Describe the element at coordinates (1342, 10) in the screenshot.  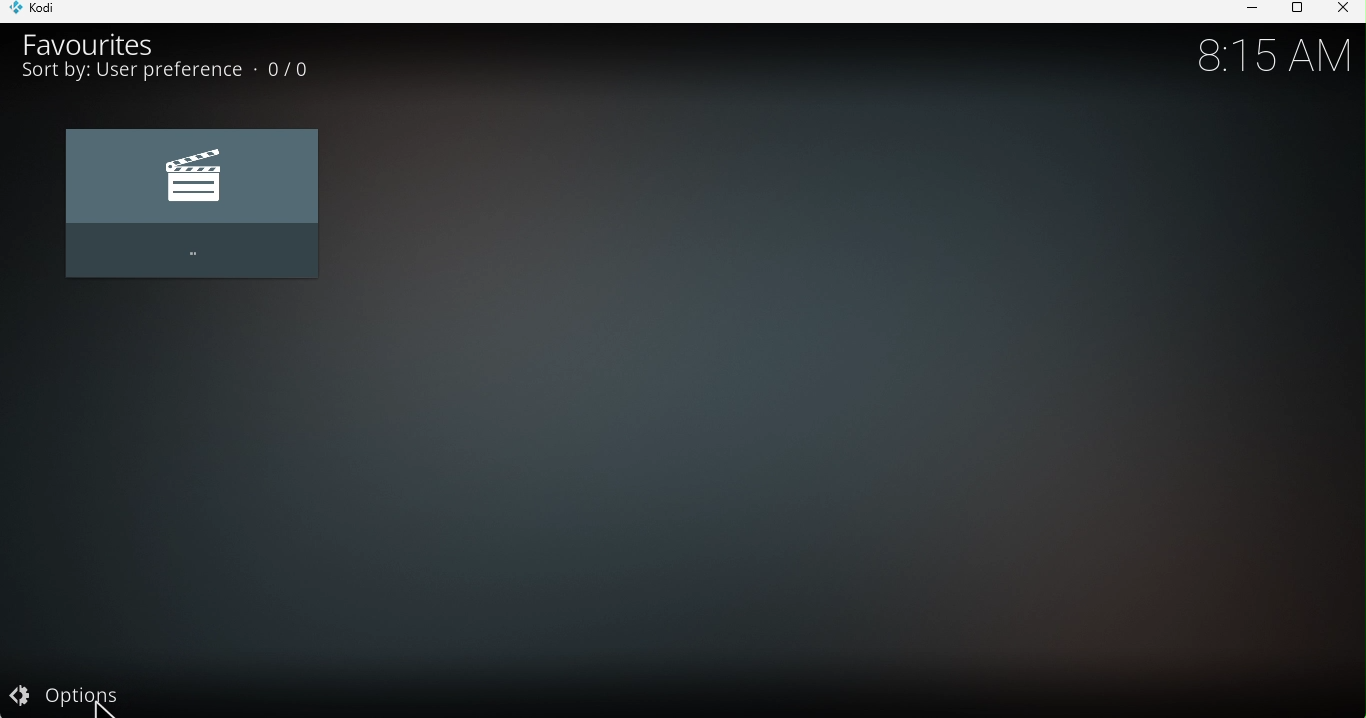
I see `Close` at that location.